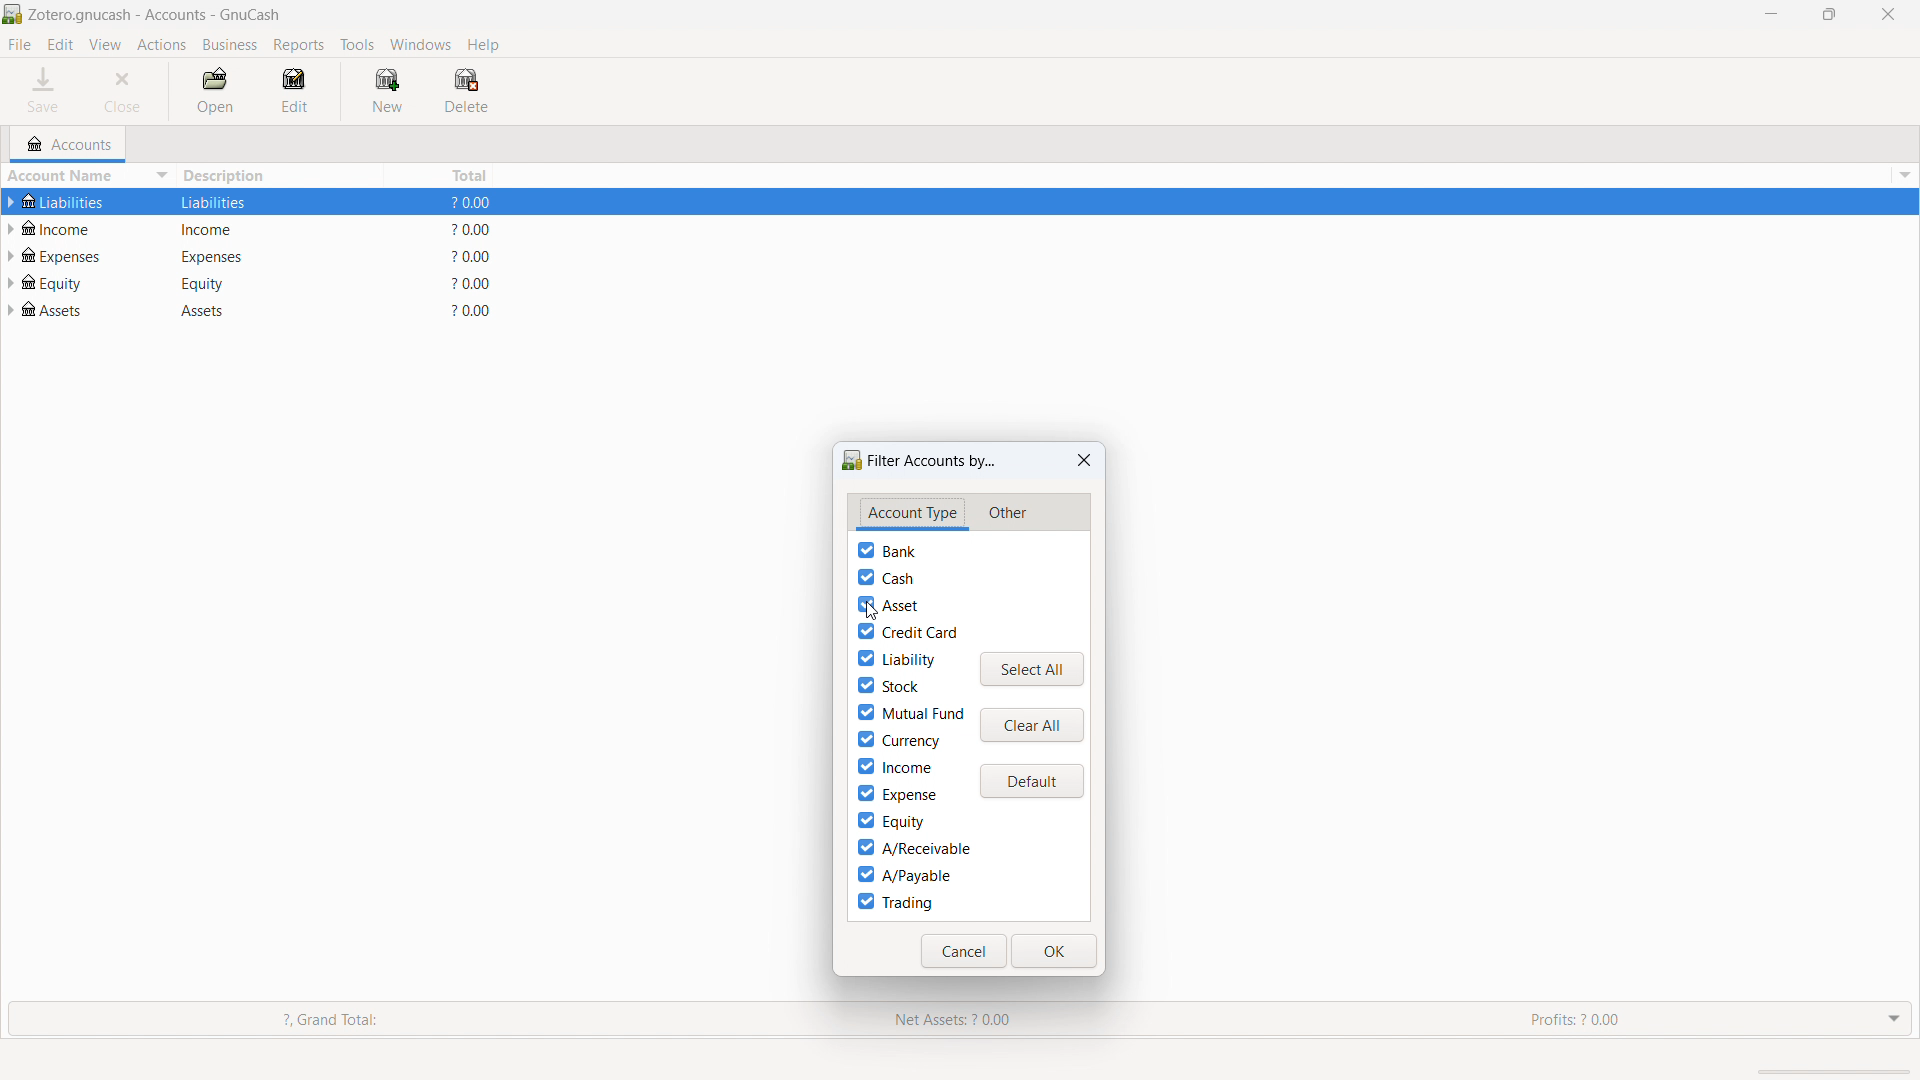  What do you see at coordinates (896, 658) in the screenshot?
I see `liability` at bounding box center [896, 658].